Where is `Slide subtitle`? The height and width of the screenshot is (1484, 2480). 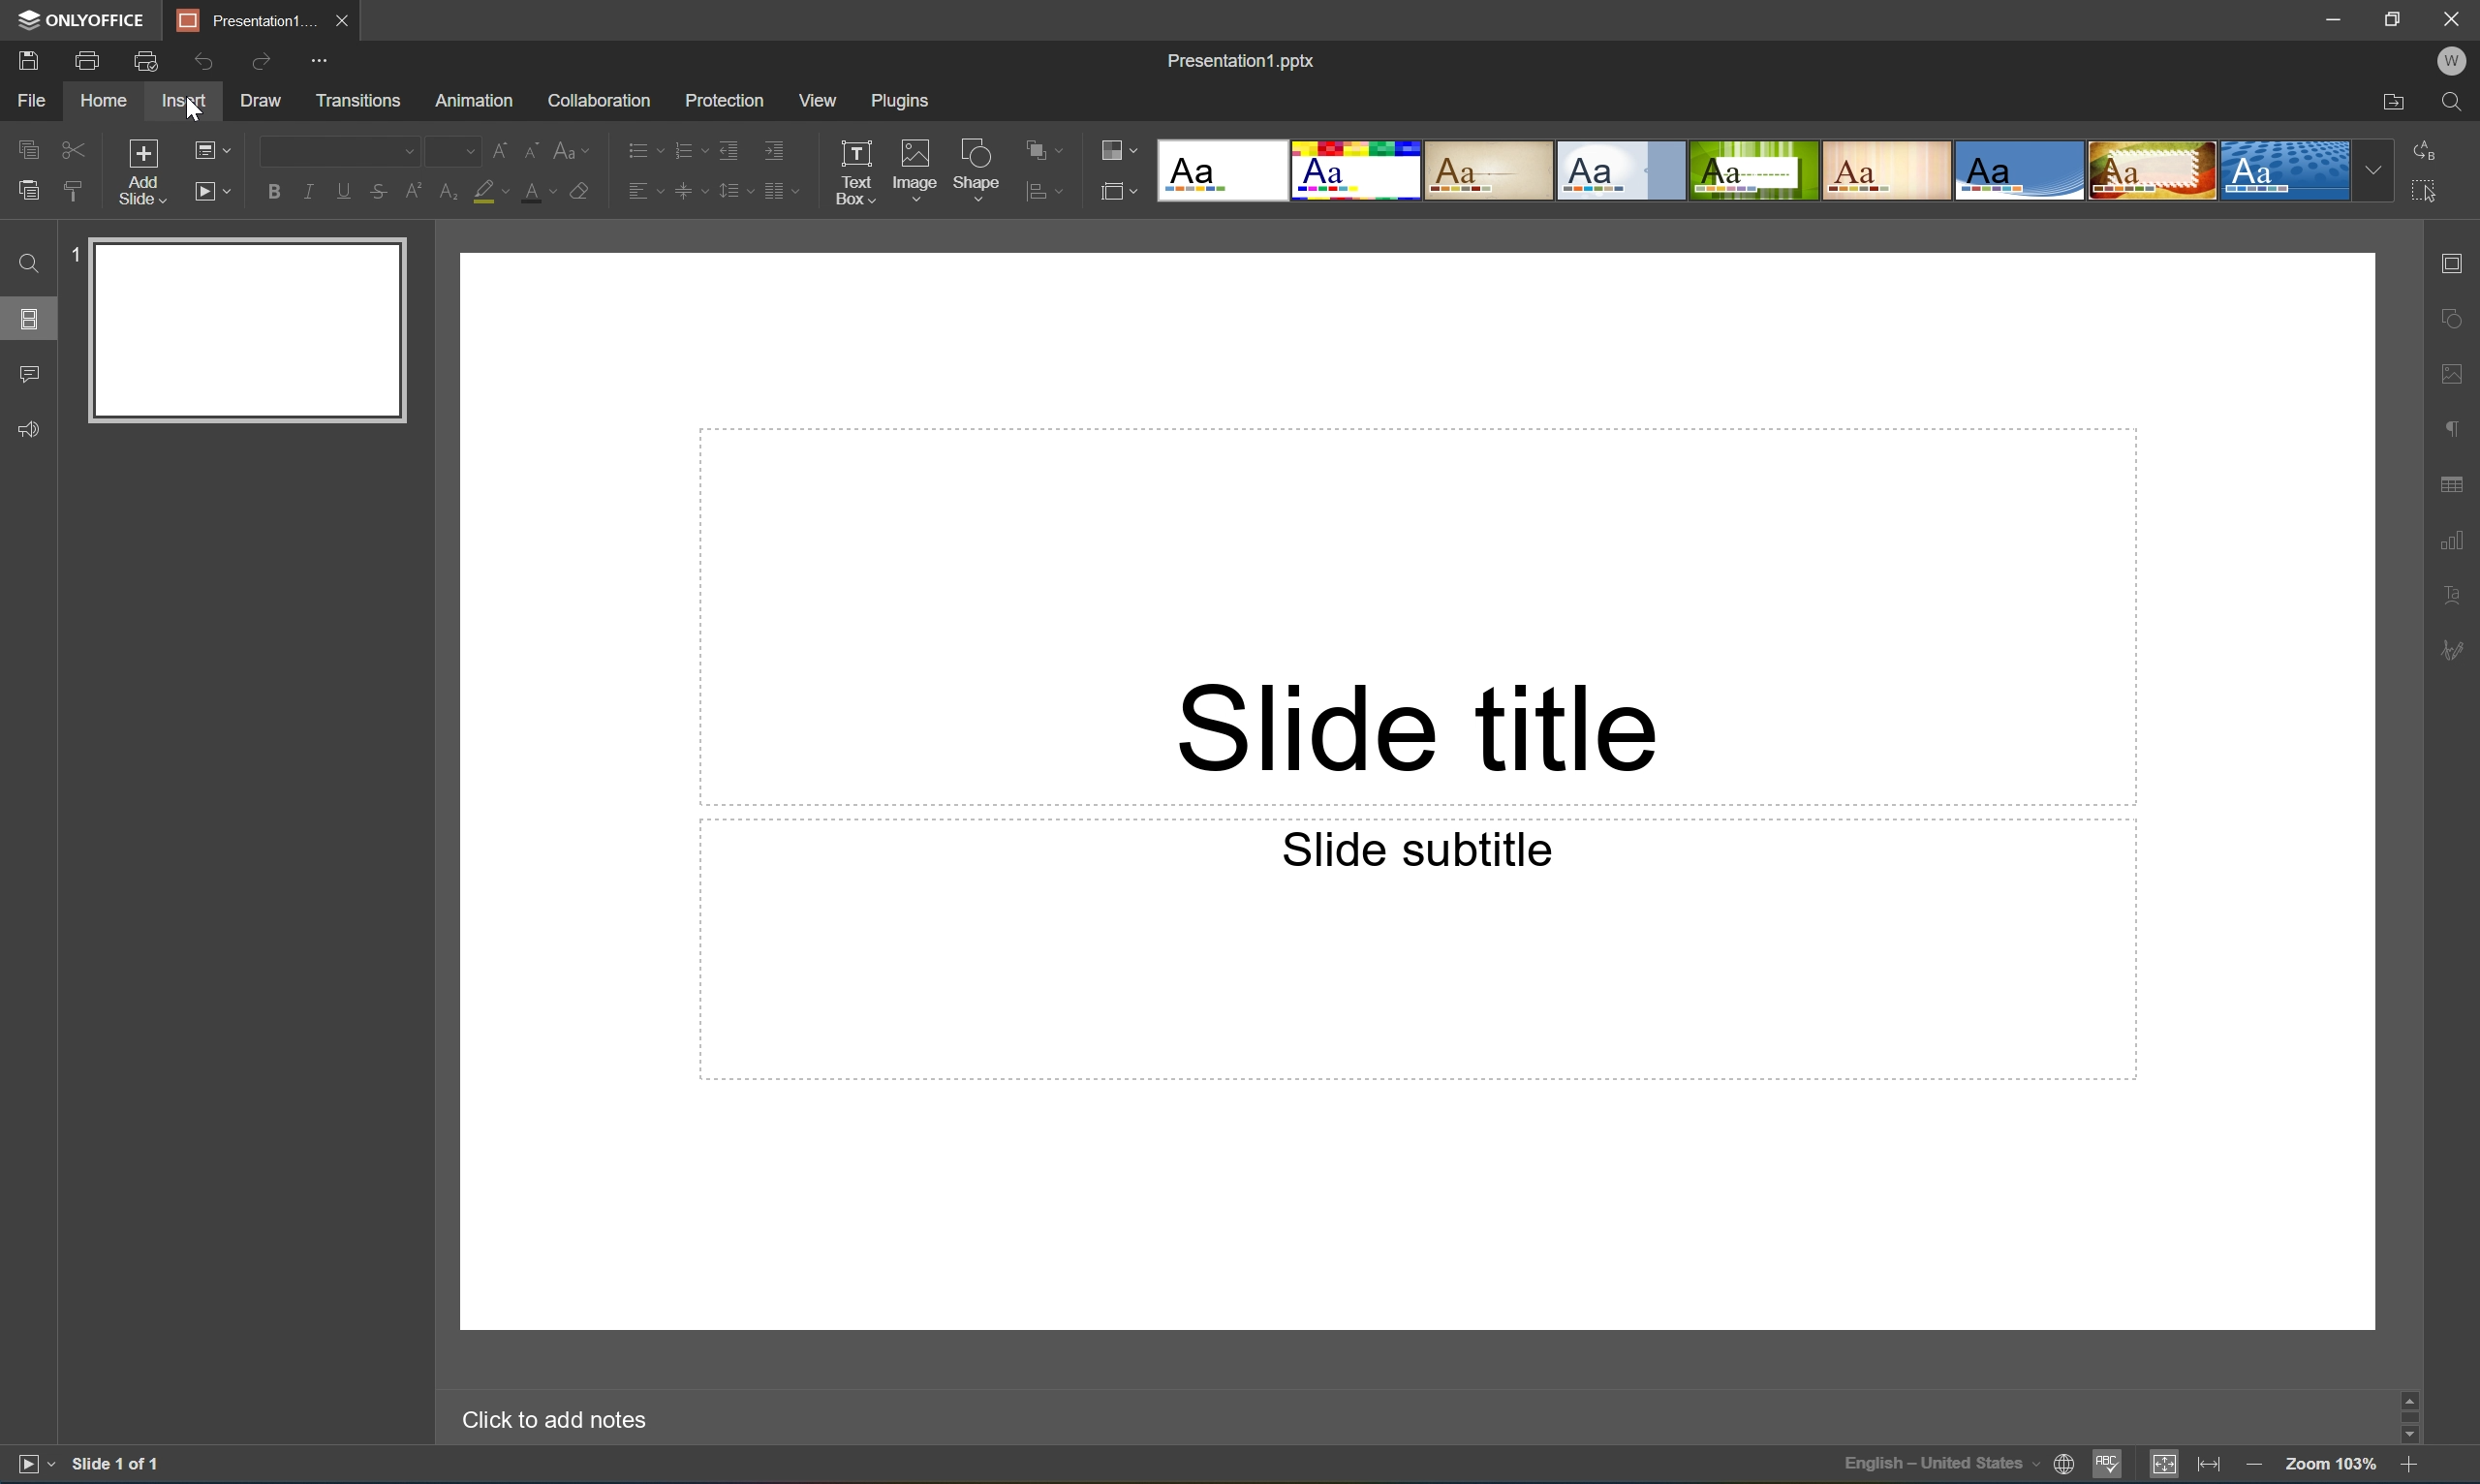 Slide subtitle is located at coordinates (1428, 852).